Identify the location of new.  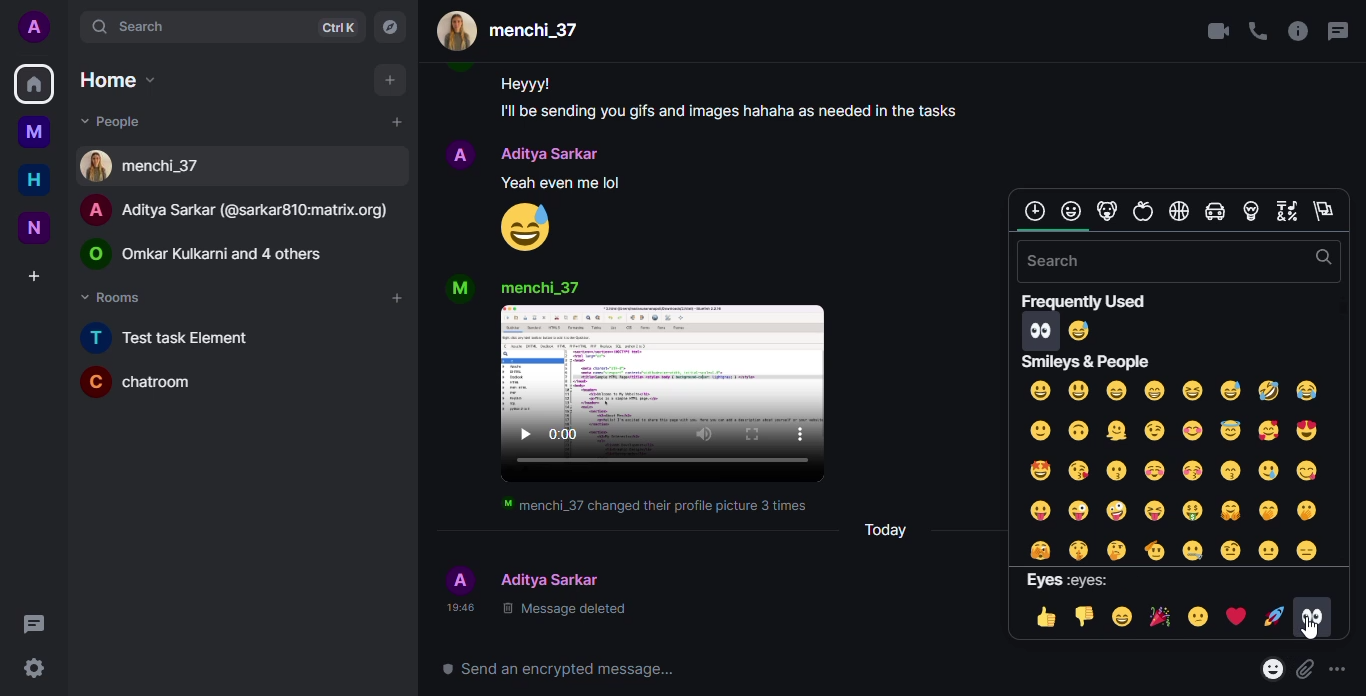
(34, 229).